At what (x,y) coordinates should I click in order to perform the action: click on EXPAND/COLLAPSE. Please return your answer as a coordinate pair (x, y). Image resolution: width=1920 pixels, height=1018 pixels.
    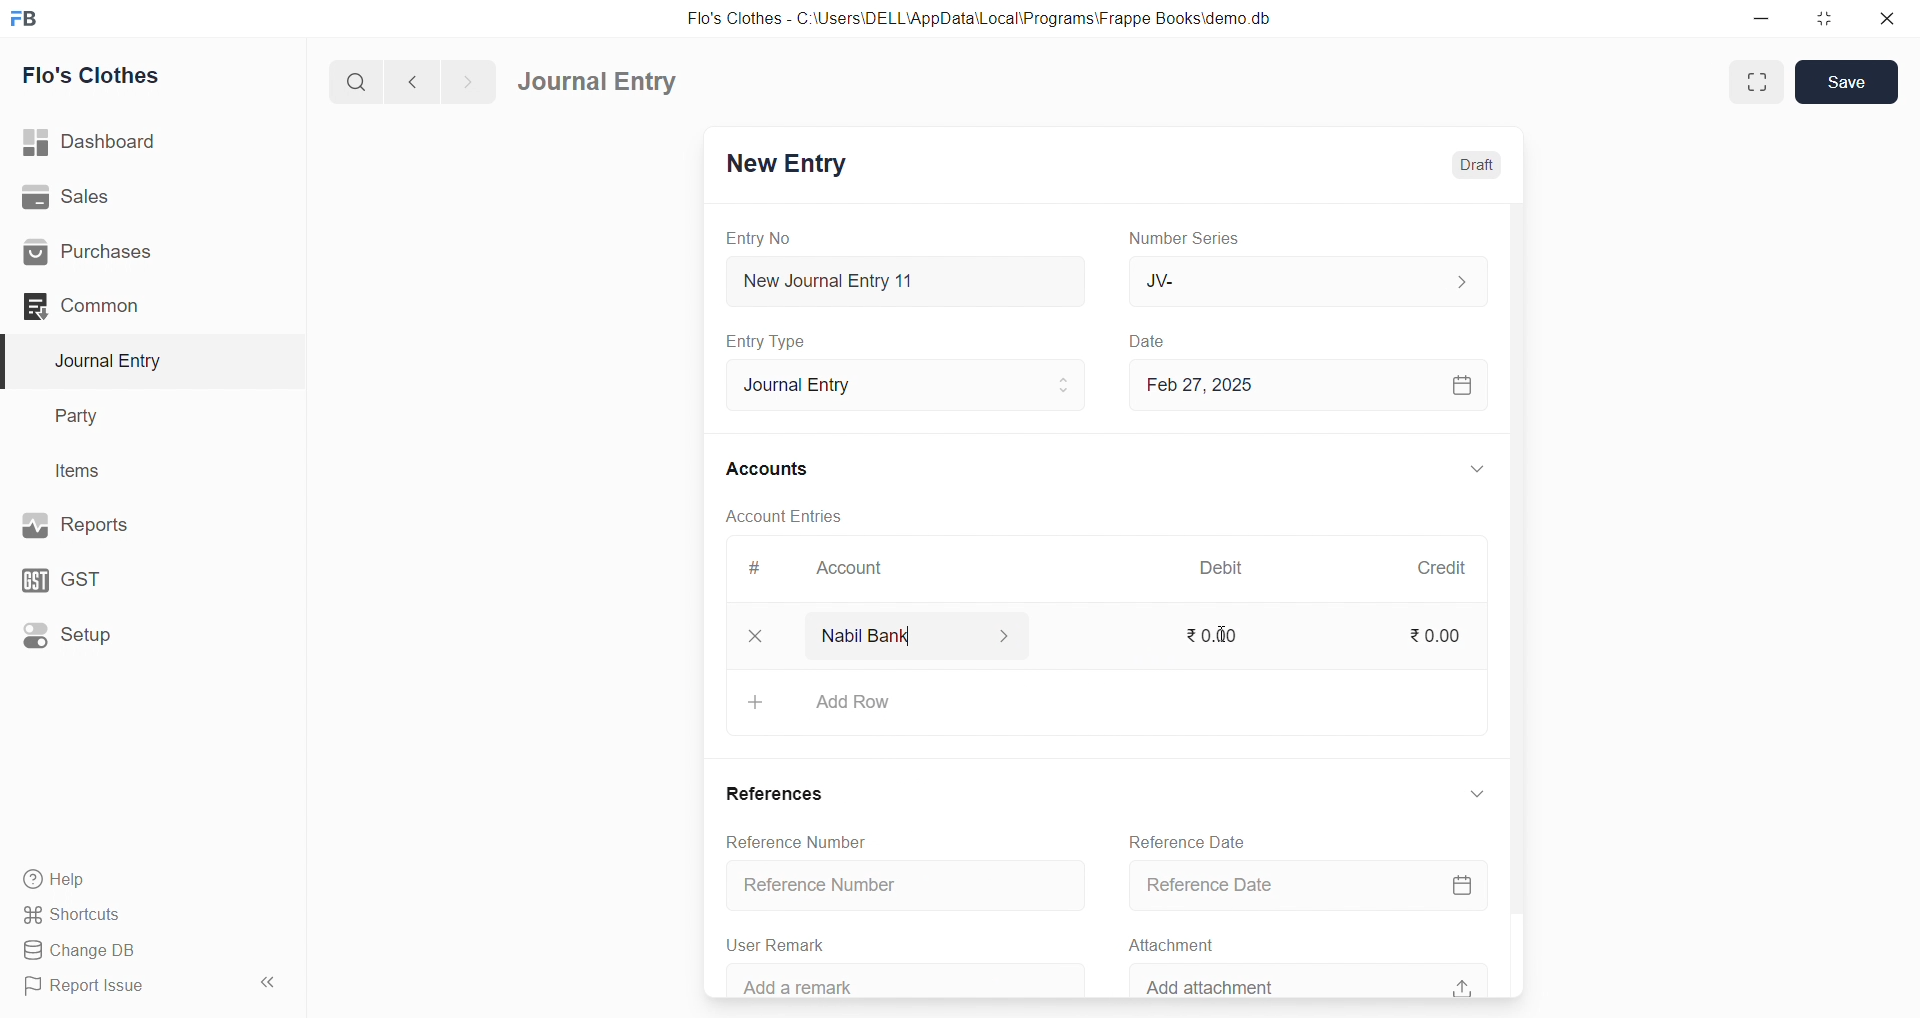
    Looking at the image, I should click on (1477, 798).